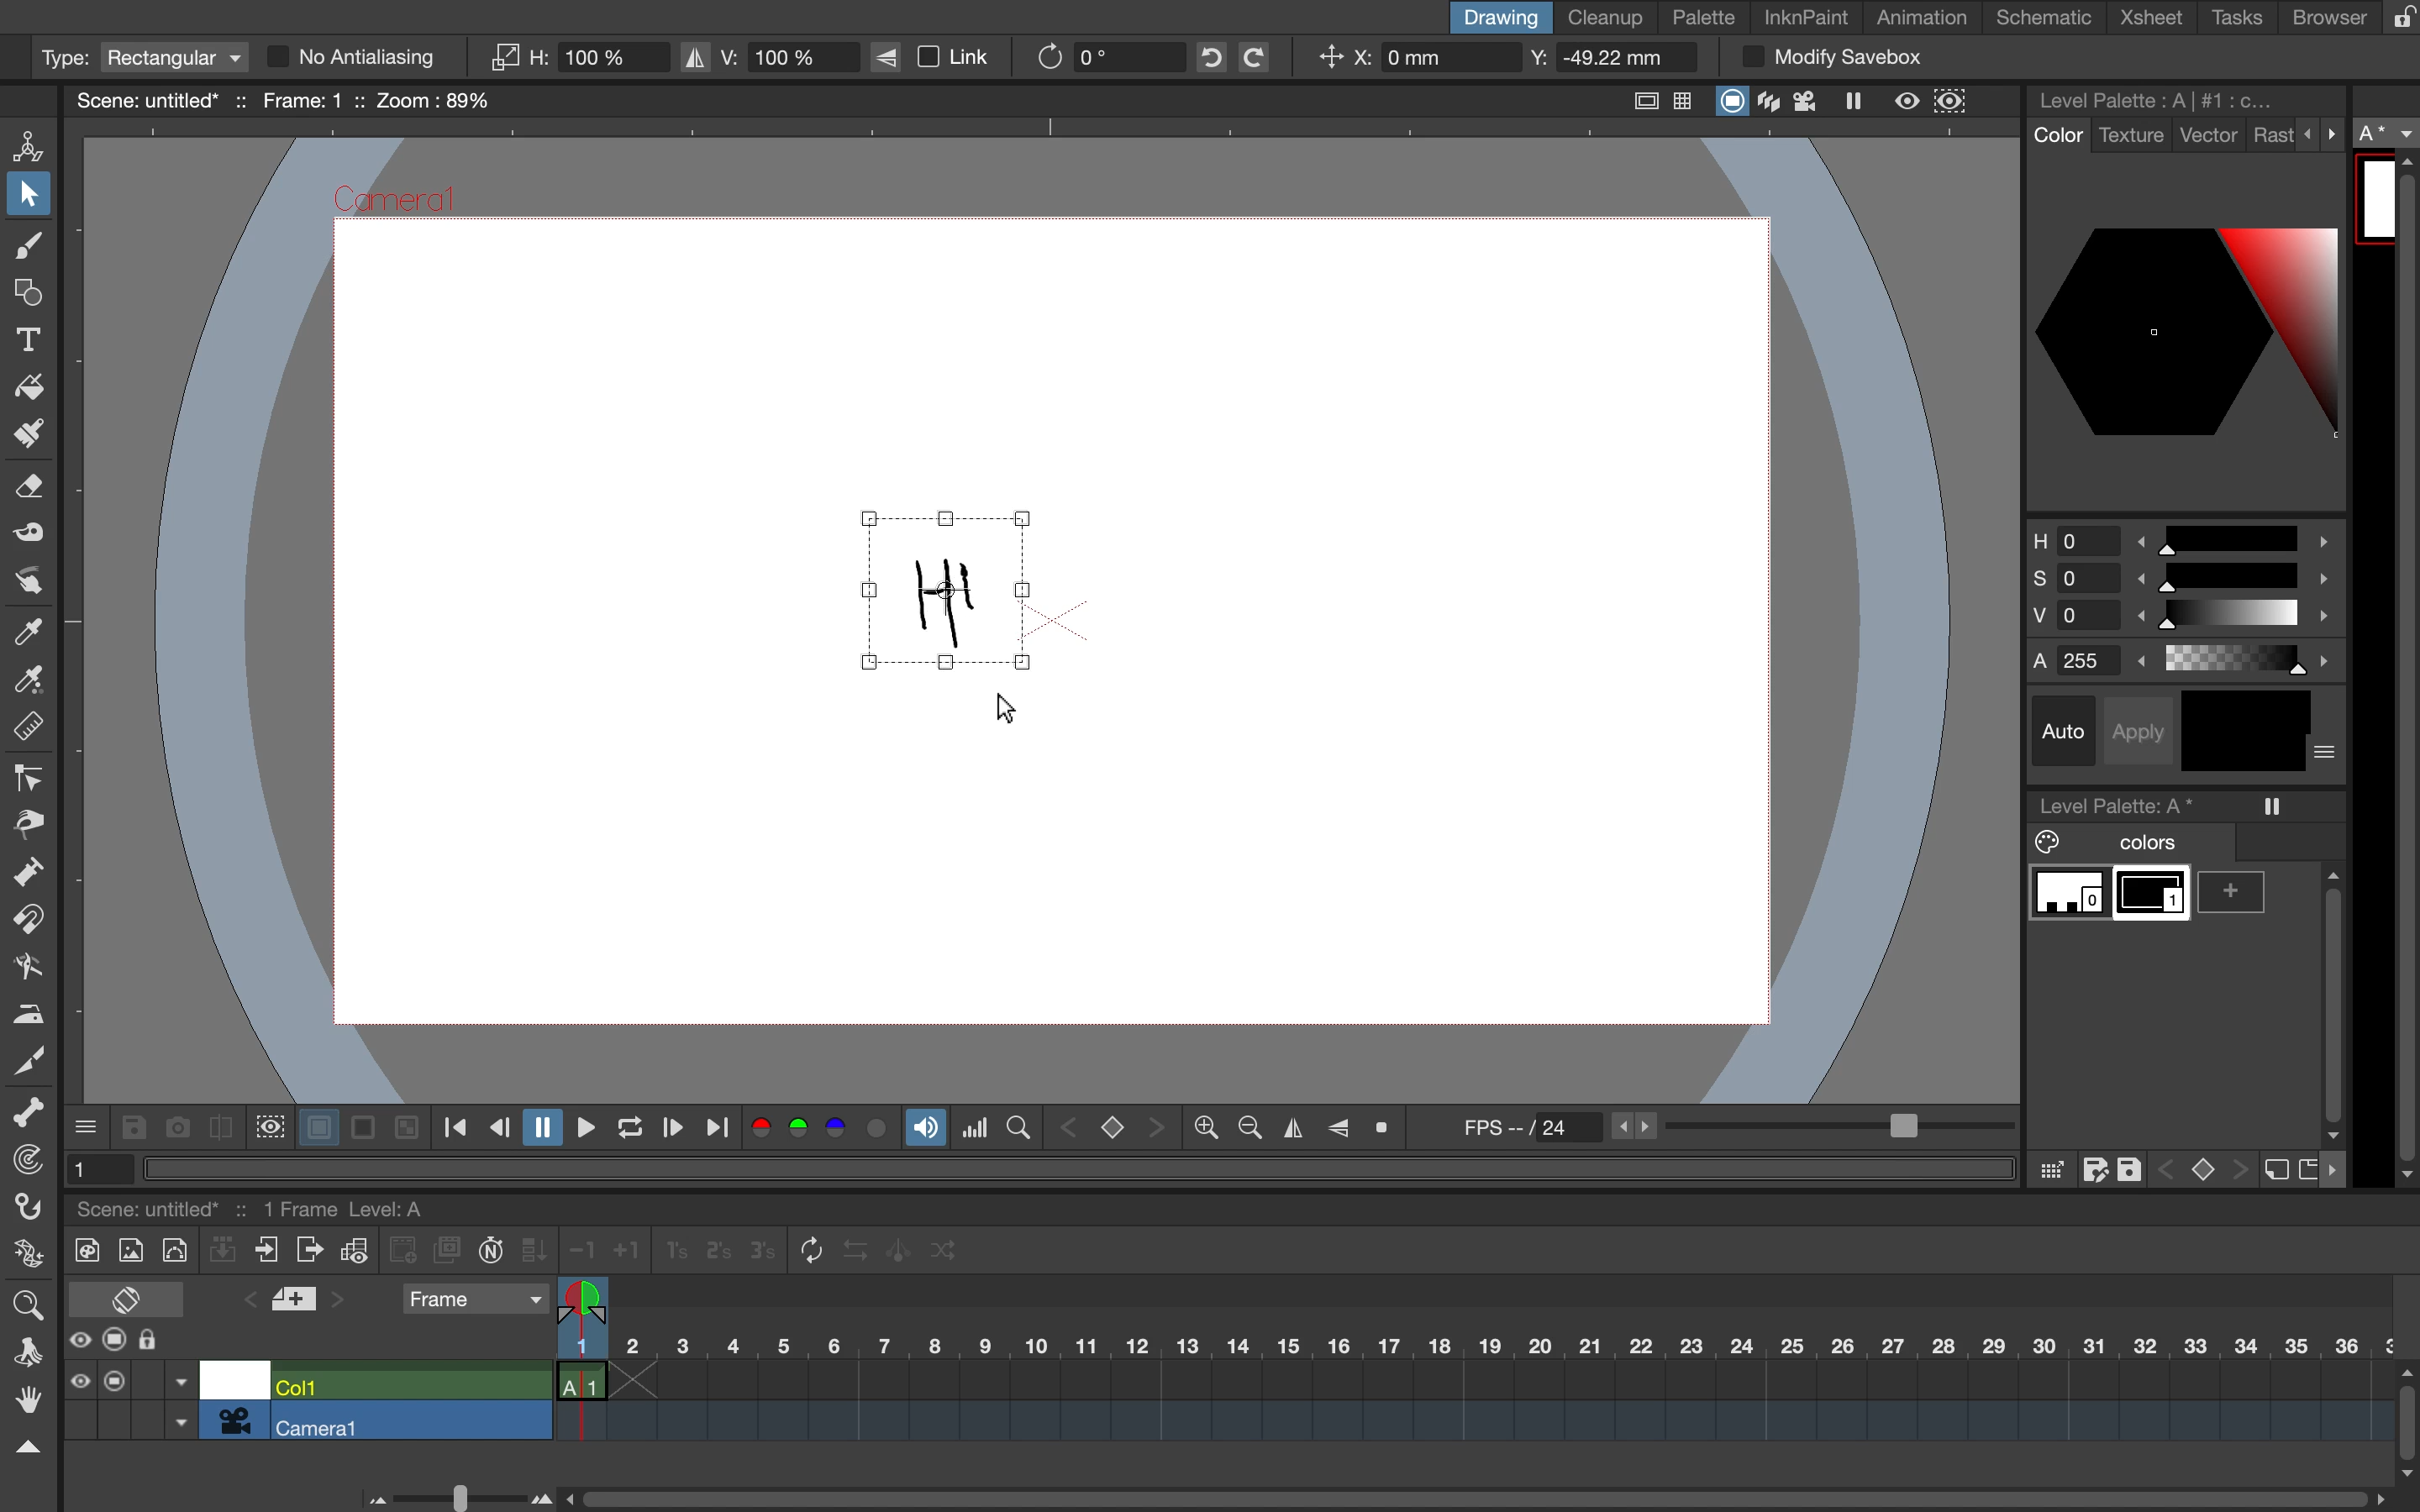 This screenshot has height=1512, width=2420. I want to click on hue, so click(2182, 537).